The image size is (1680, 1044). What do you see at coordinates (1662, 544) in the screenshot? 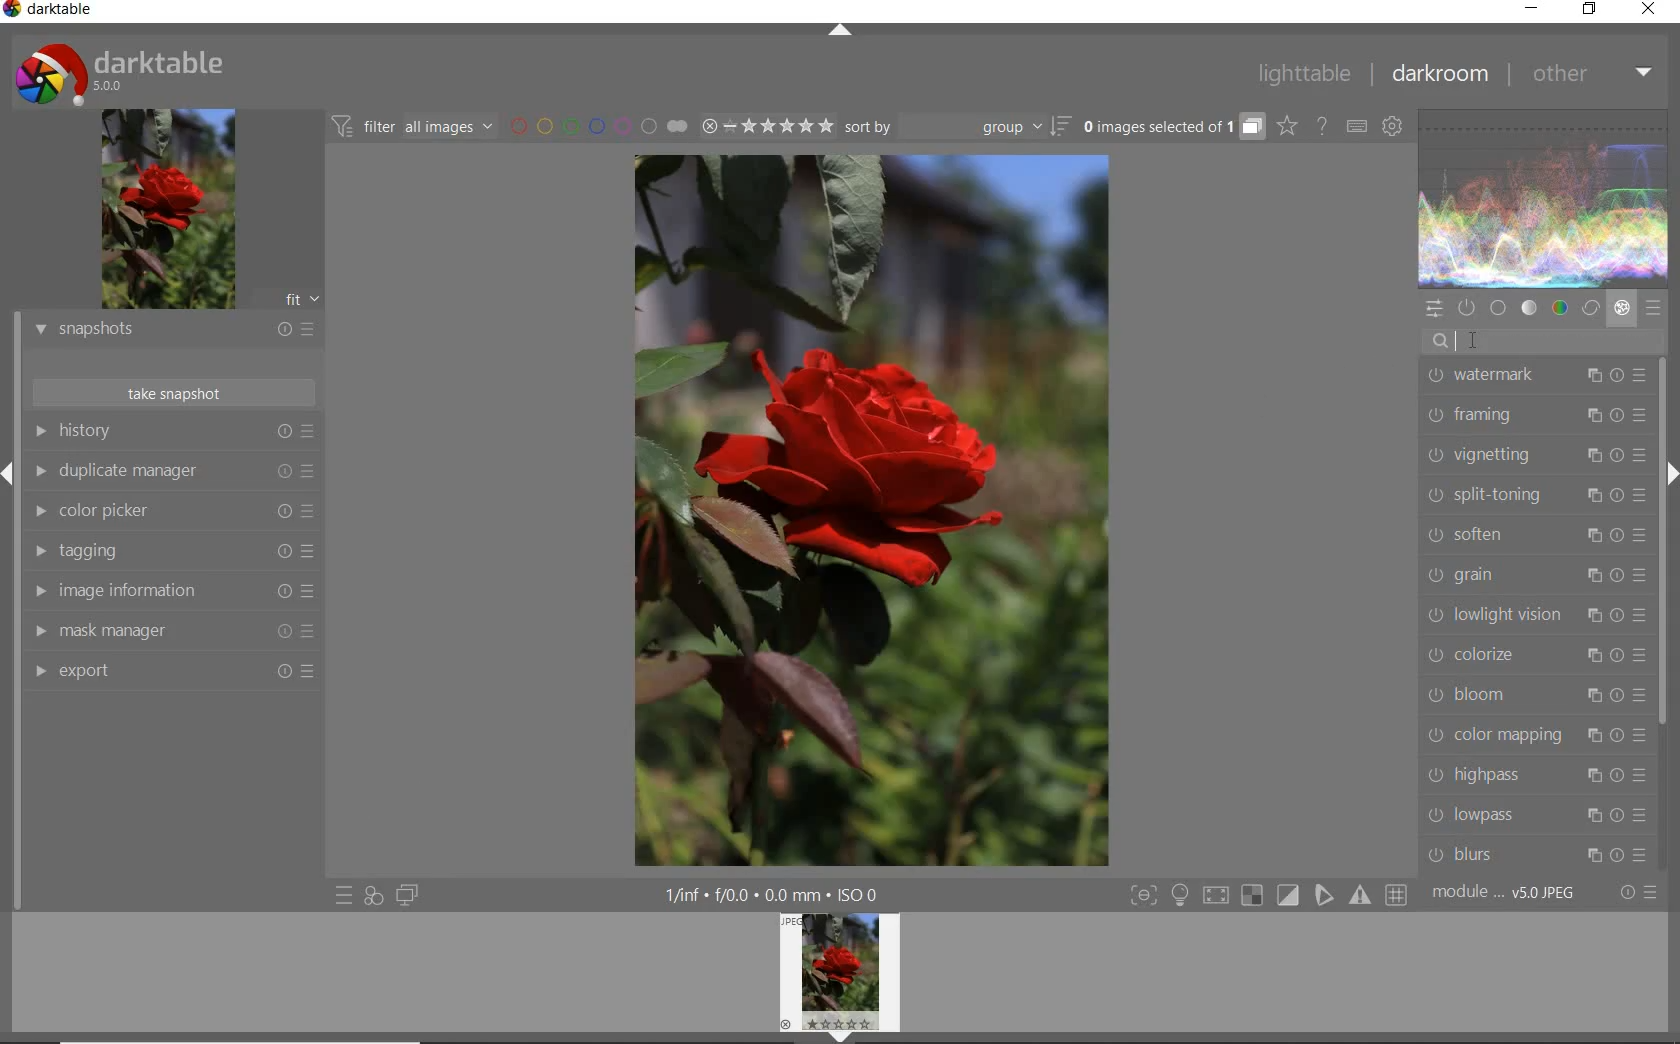
I see `scrollbar` at bounding box center [1662, 544].